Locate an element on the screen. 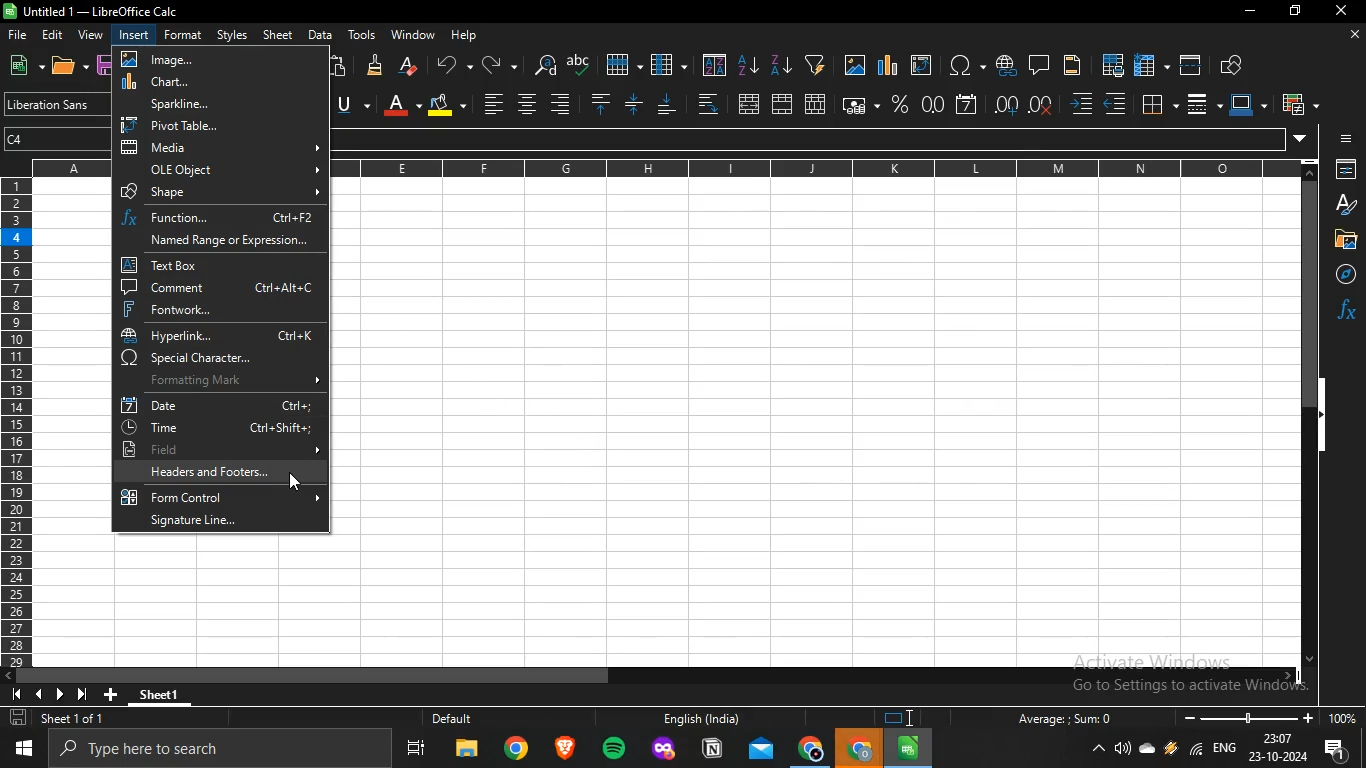 This screenshot has height=768, width=1366. find and replace is located at coordinates (543, 65).